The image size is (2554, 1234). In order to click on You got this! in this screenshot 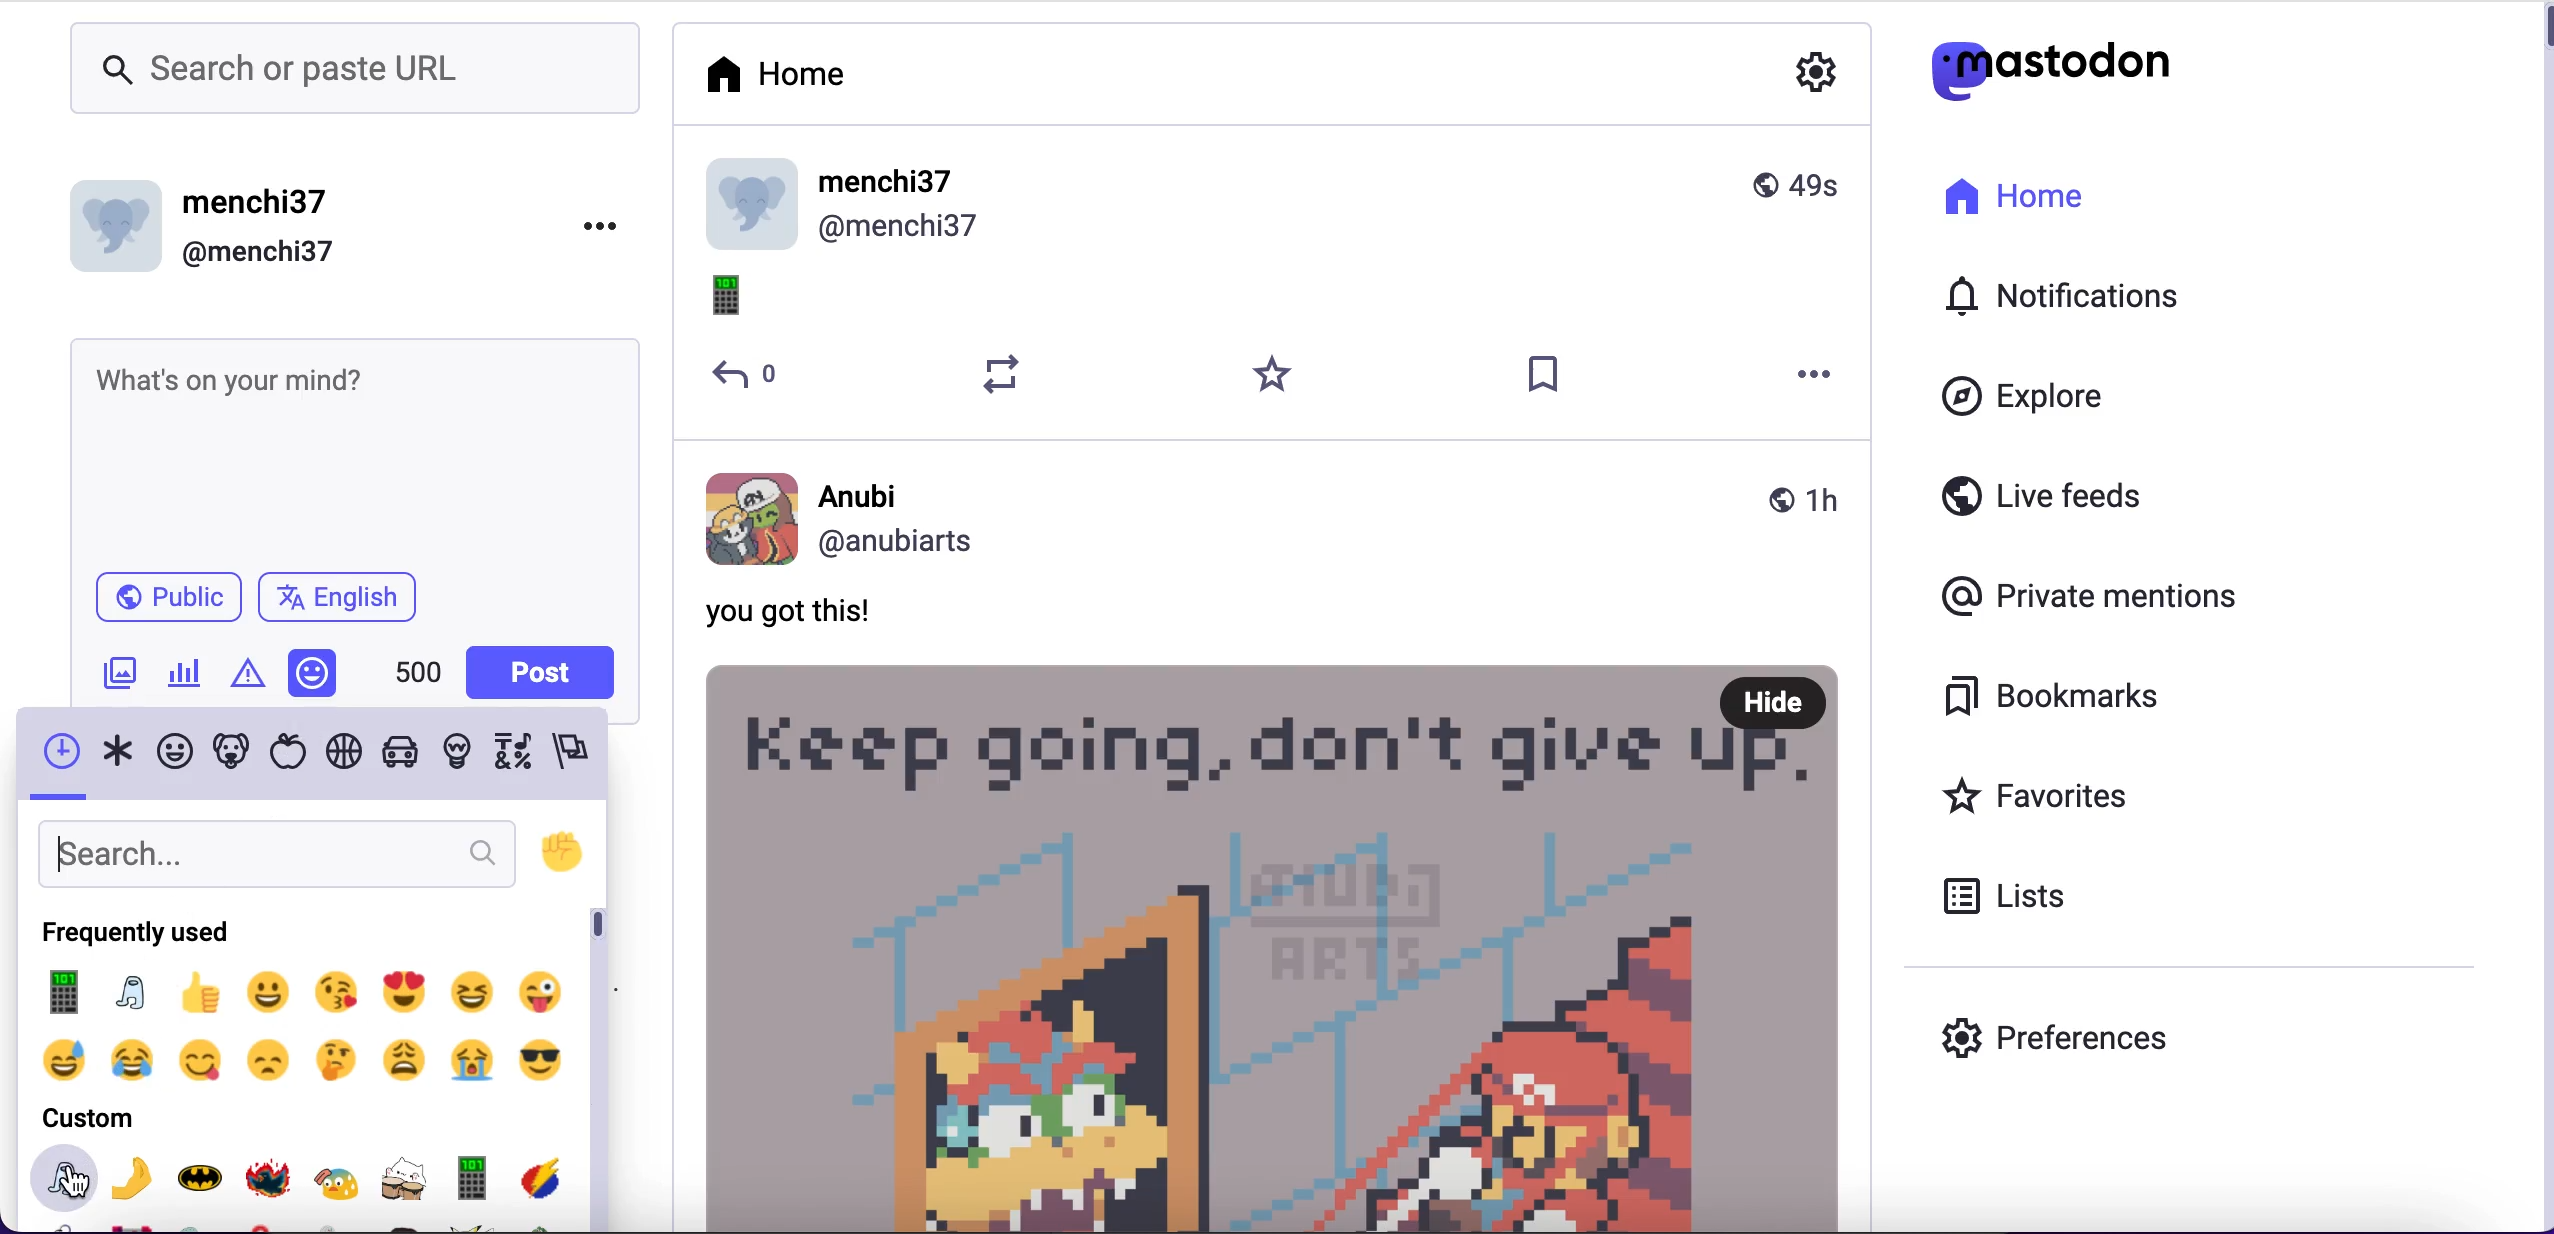, I will do `click(792, 614)`.